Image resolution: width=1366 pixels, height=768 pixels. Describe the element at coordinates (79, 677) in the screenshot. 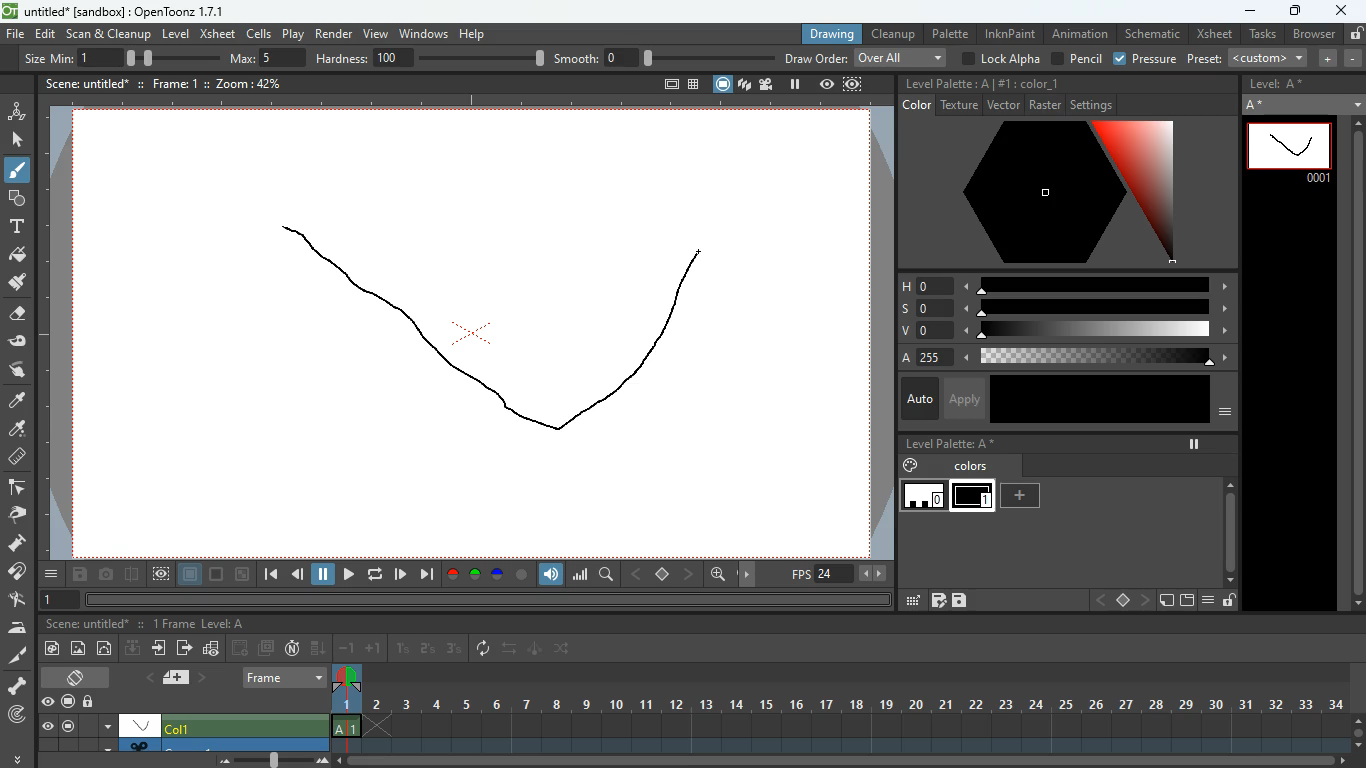

I see `change screen` at that location.